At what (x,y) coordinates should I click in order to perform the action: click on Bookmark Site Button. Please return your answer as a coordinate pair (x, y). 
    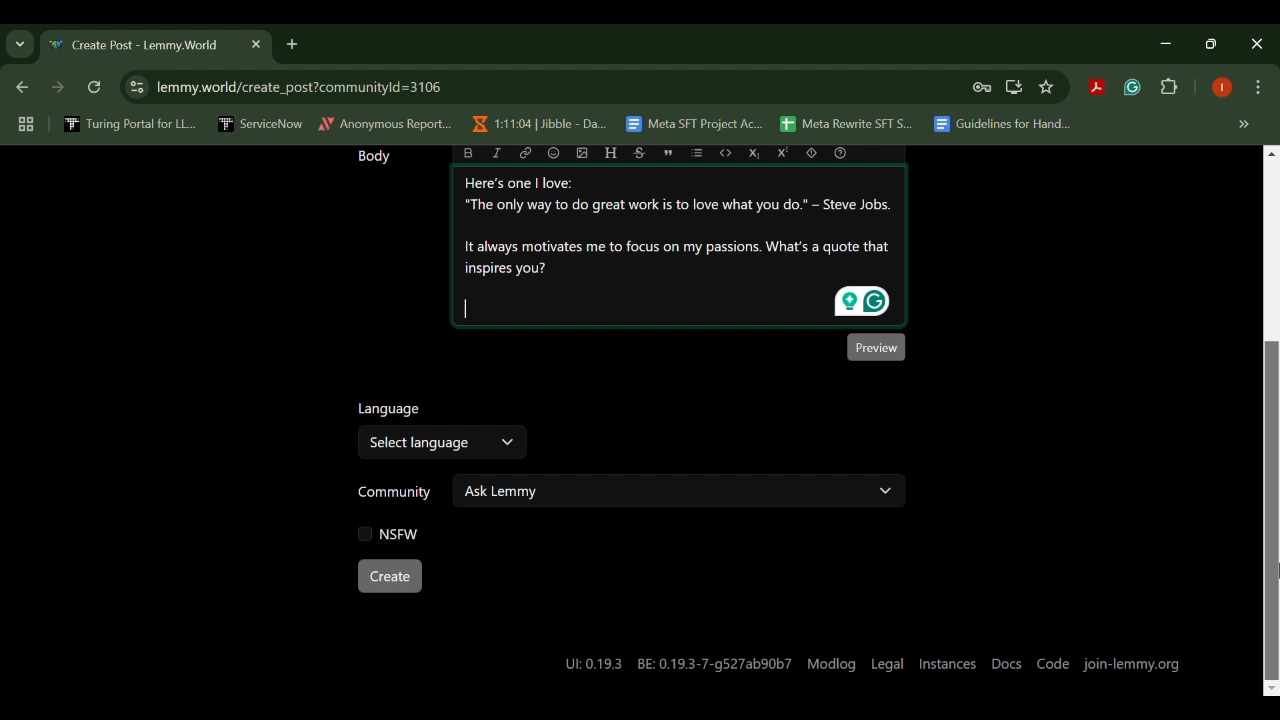
    Looking at the image, I should click on (1046, 88).